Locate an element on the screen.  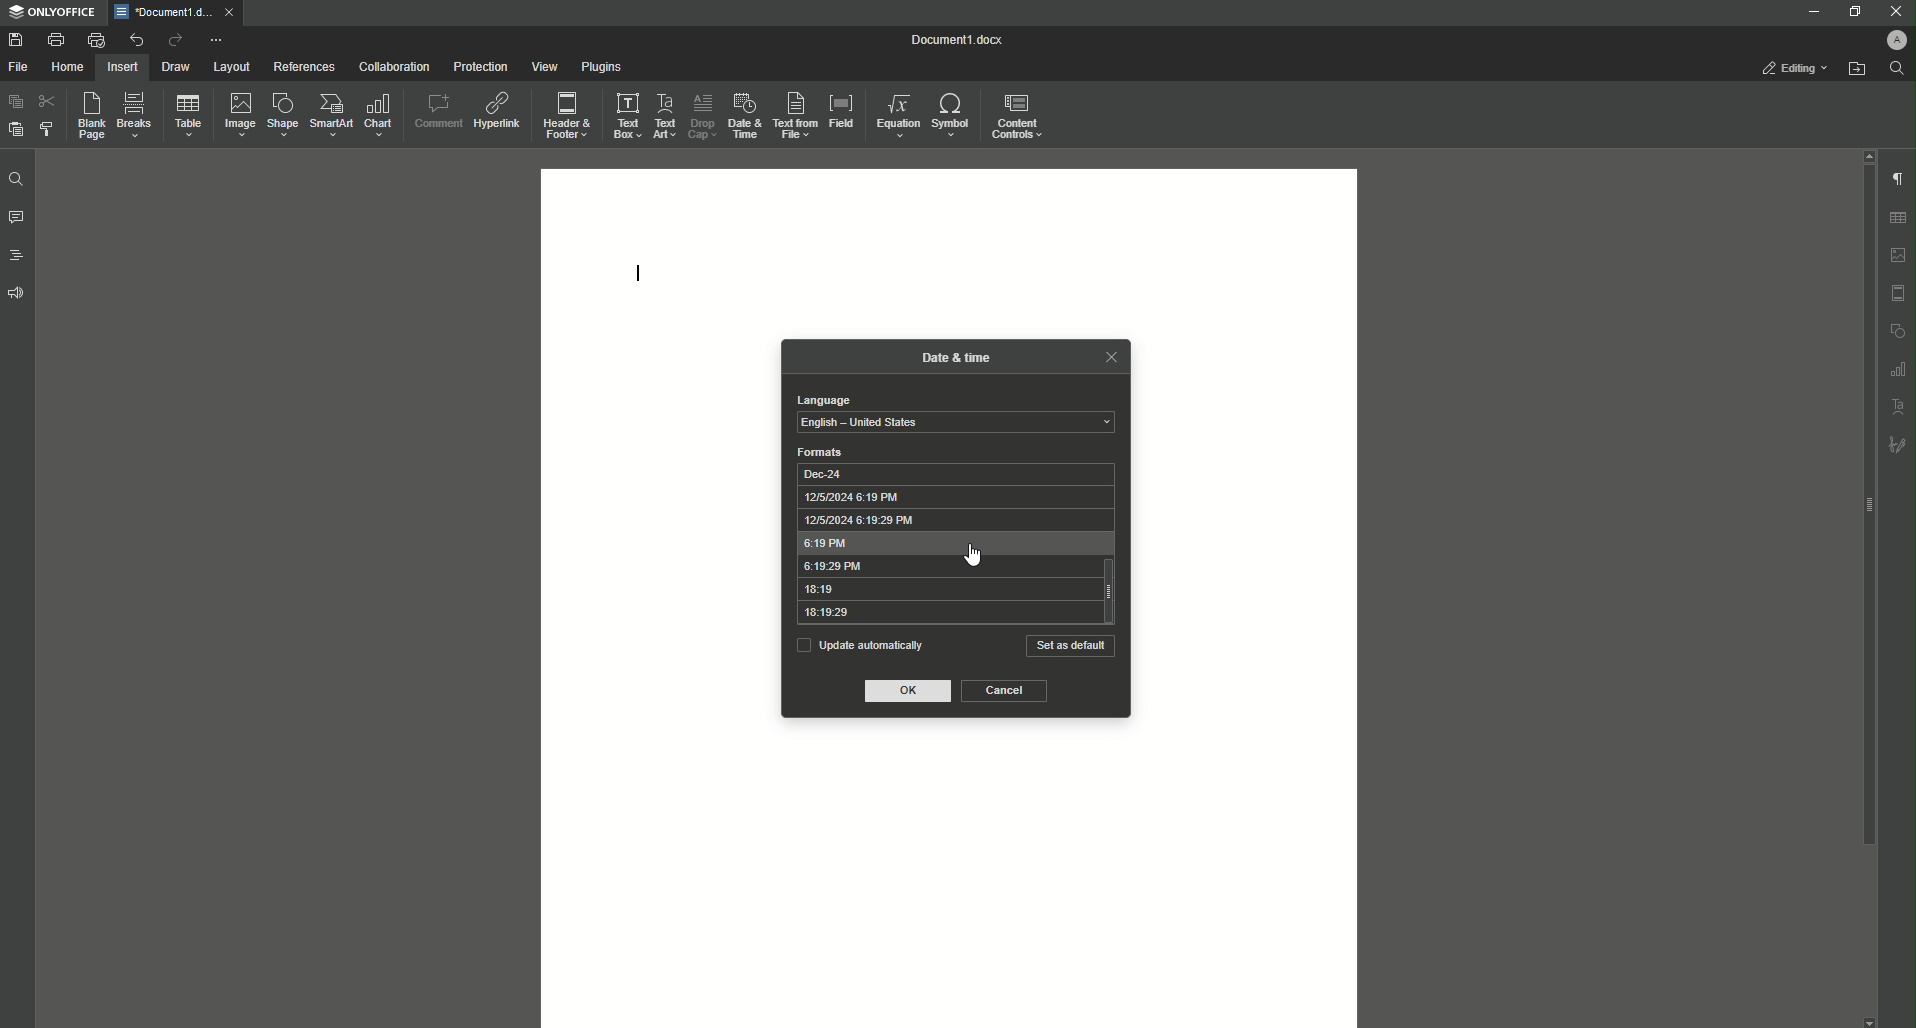
Dec-24 is located at coordinates (946, 473).